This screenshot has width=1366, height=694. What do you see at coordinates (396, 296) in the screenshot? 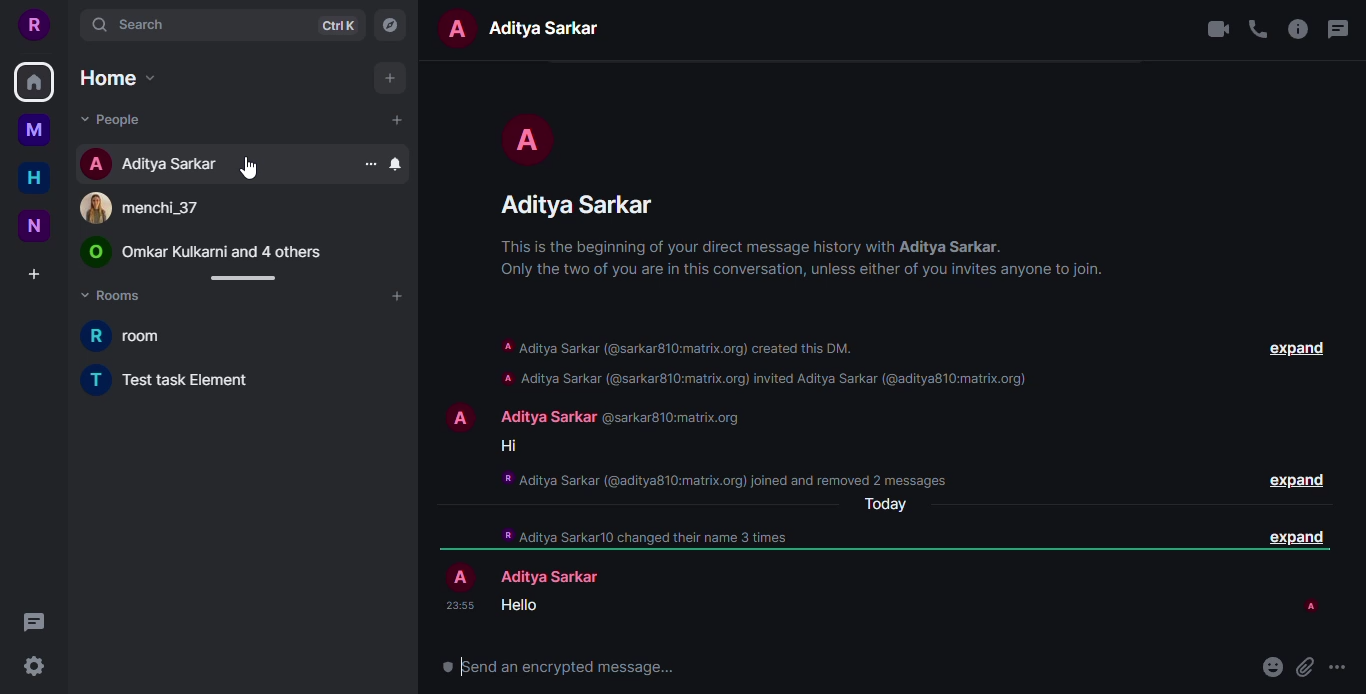
I see `add room` at bounding box center [396, 296].